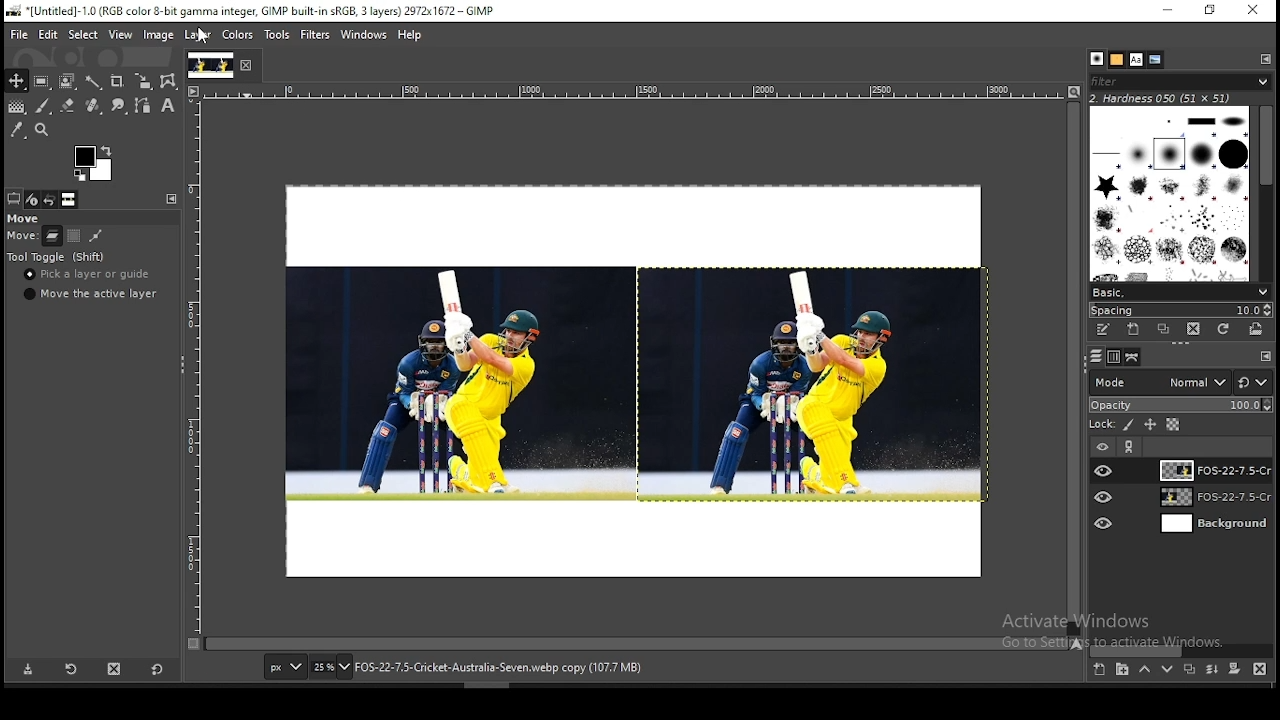 This screenshot has height=720, width=1280. What do you see at coordinates (285, 668) in the screenshot?
I see `units` at bounding box center [285, 668].